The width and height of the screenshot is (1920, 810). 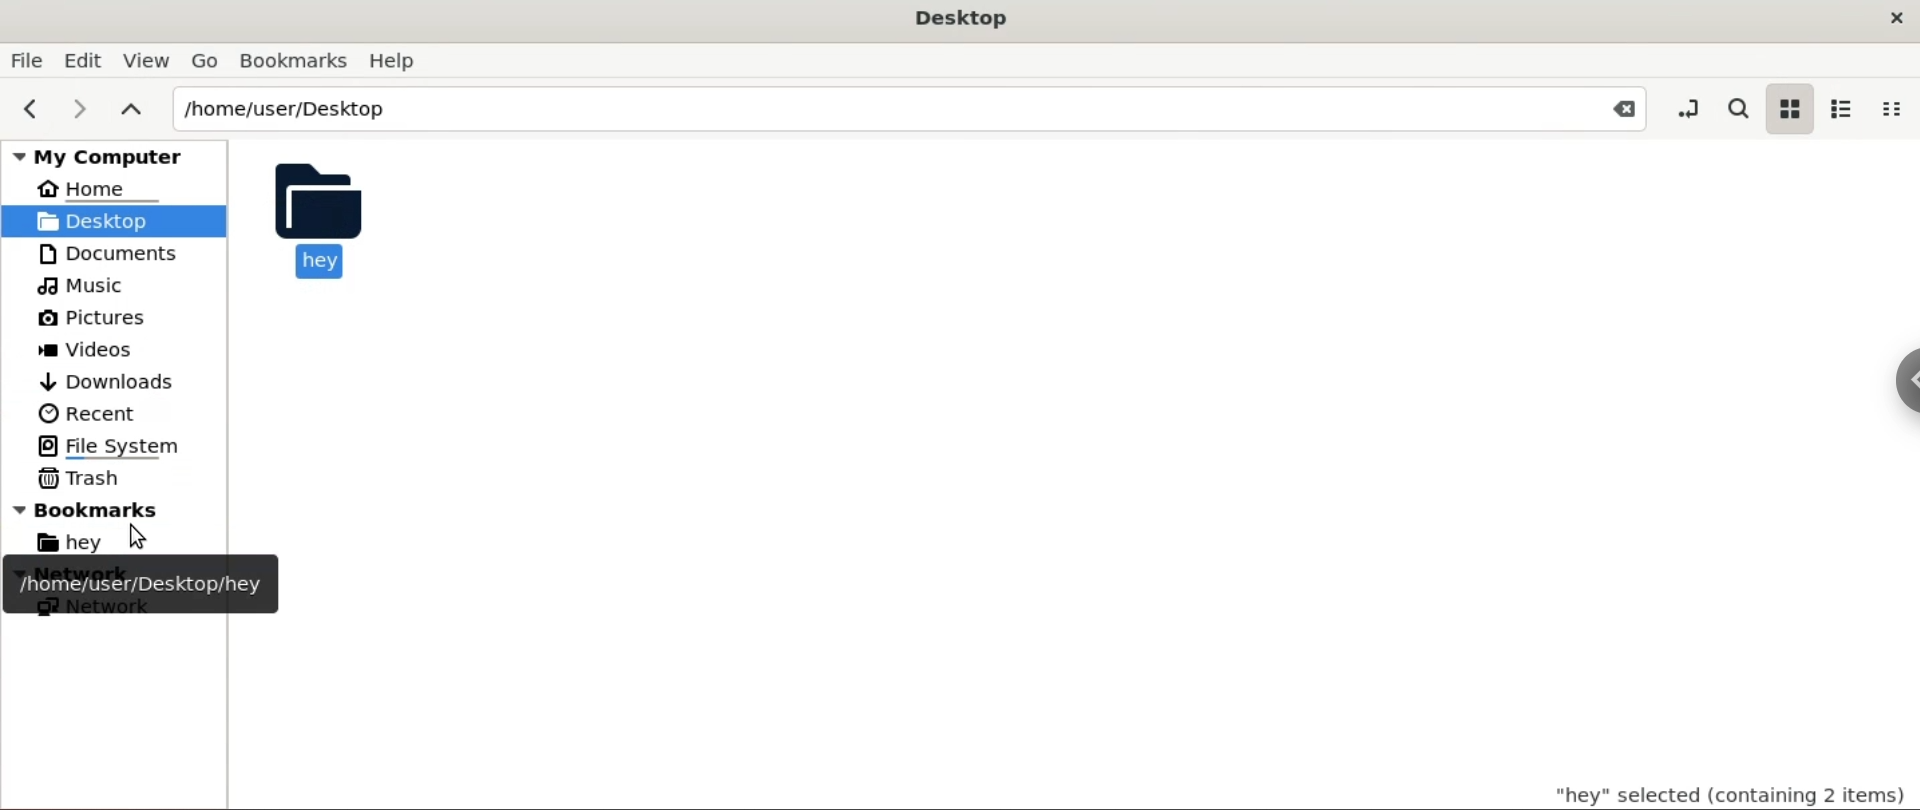 What do you see at coordinates (1897, 108) in the screenshot?
I see `compact view` at bounding box center [1897, 108].